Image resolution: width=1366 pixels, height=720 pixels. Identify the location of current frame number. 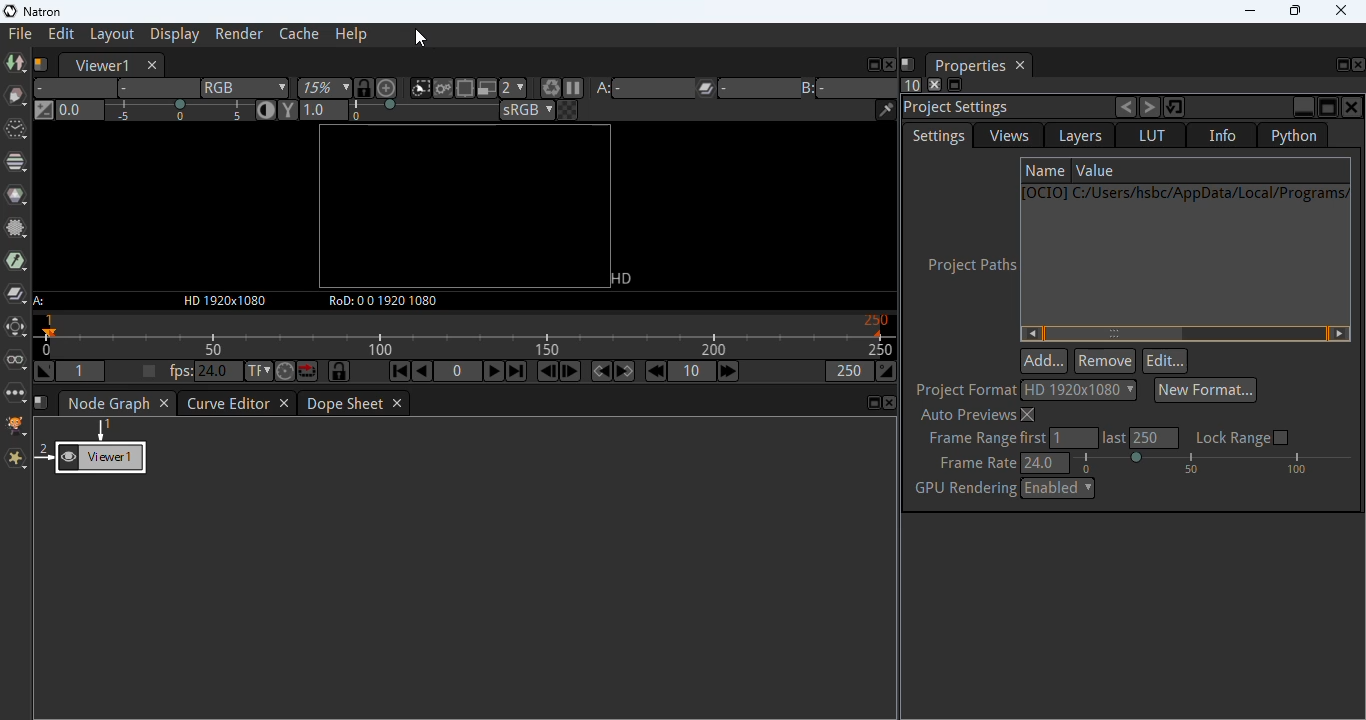
(458, 371).